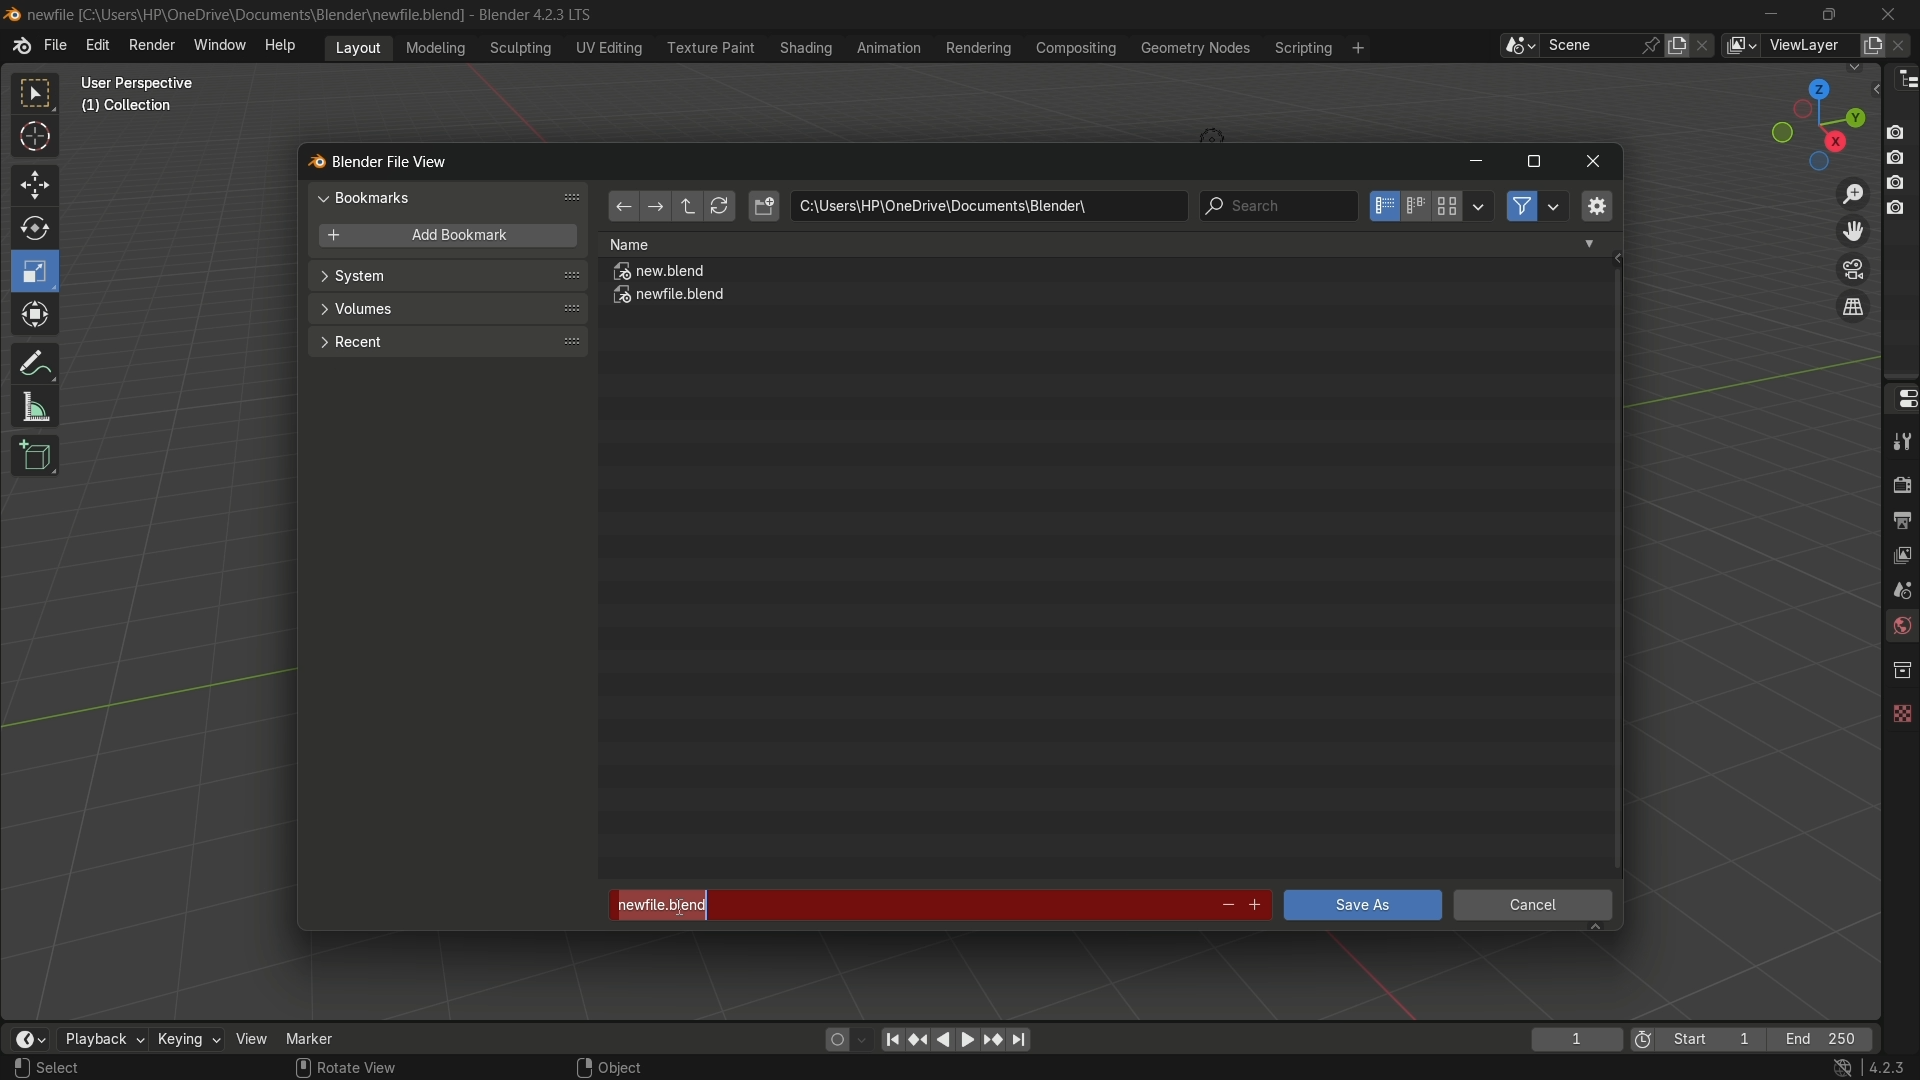 This screenshot has width=1920, height=1080. What do you see at coordinates (1698, 1039) in the screenshot?
I see `first frame of the playback` at bounding box center [1698, 1039].